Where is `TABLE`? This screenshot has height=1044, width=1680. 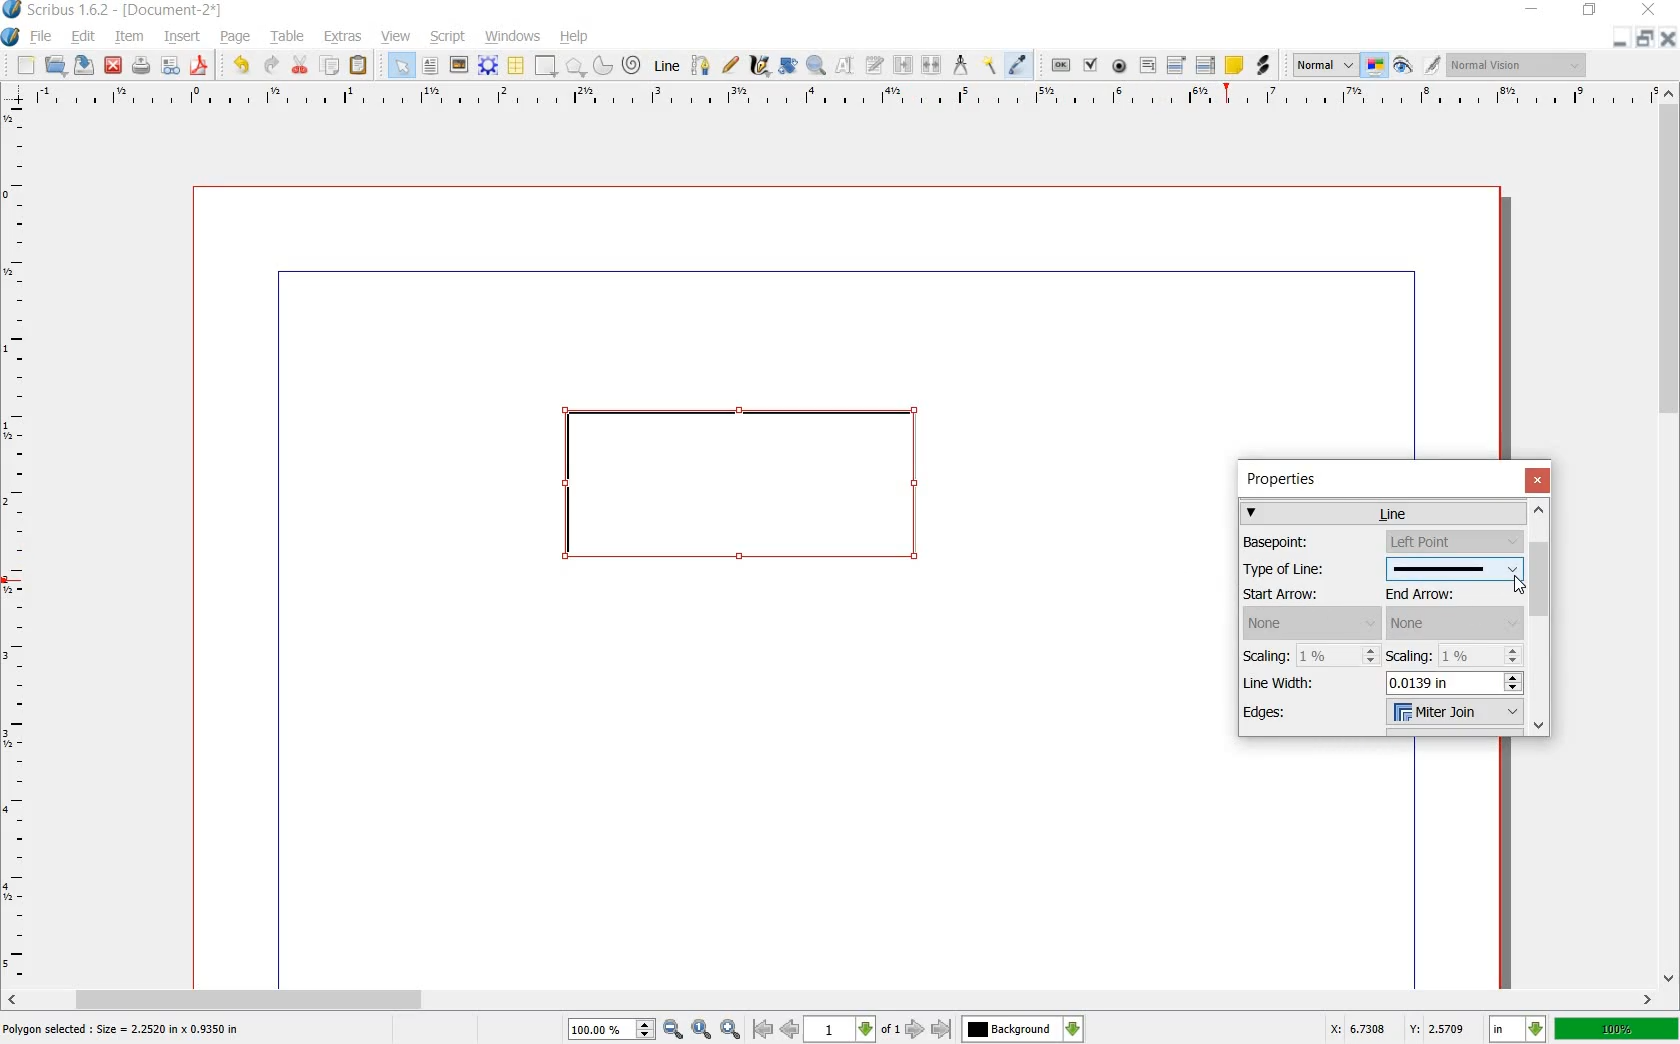
TABLE is located at coordinates (517, 66).